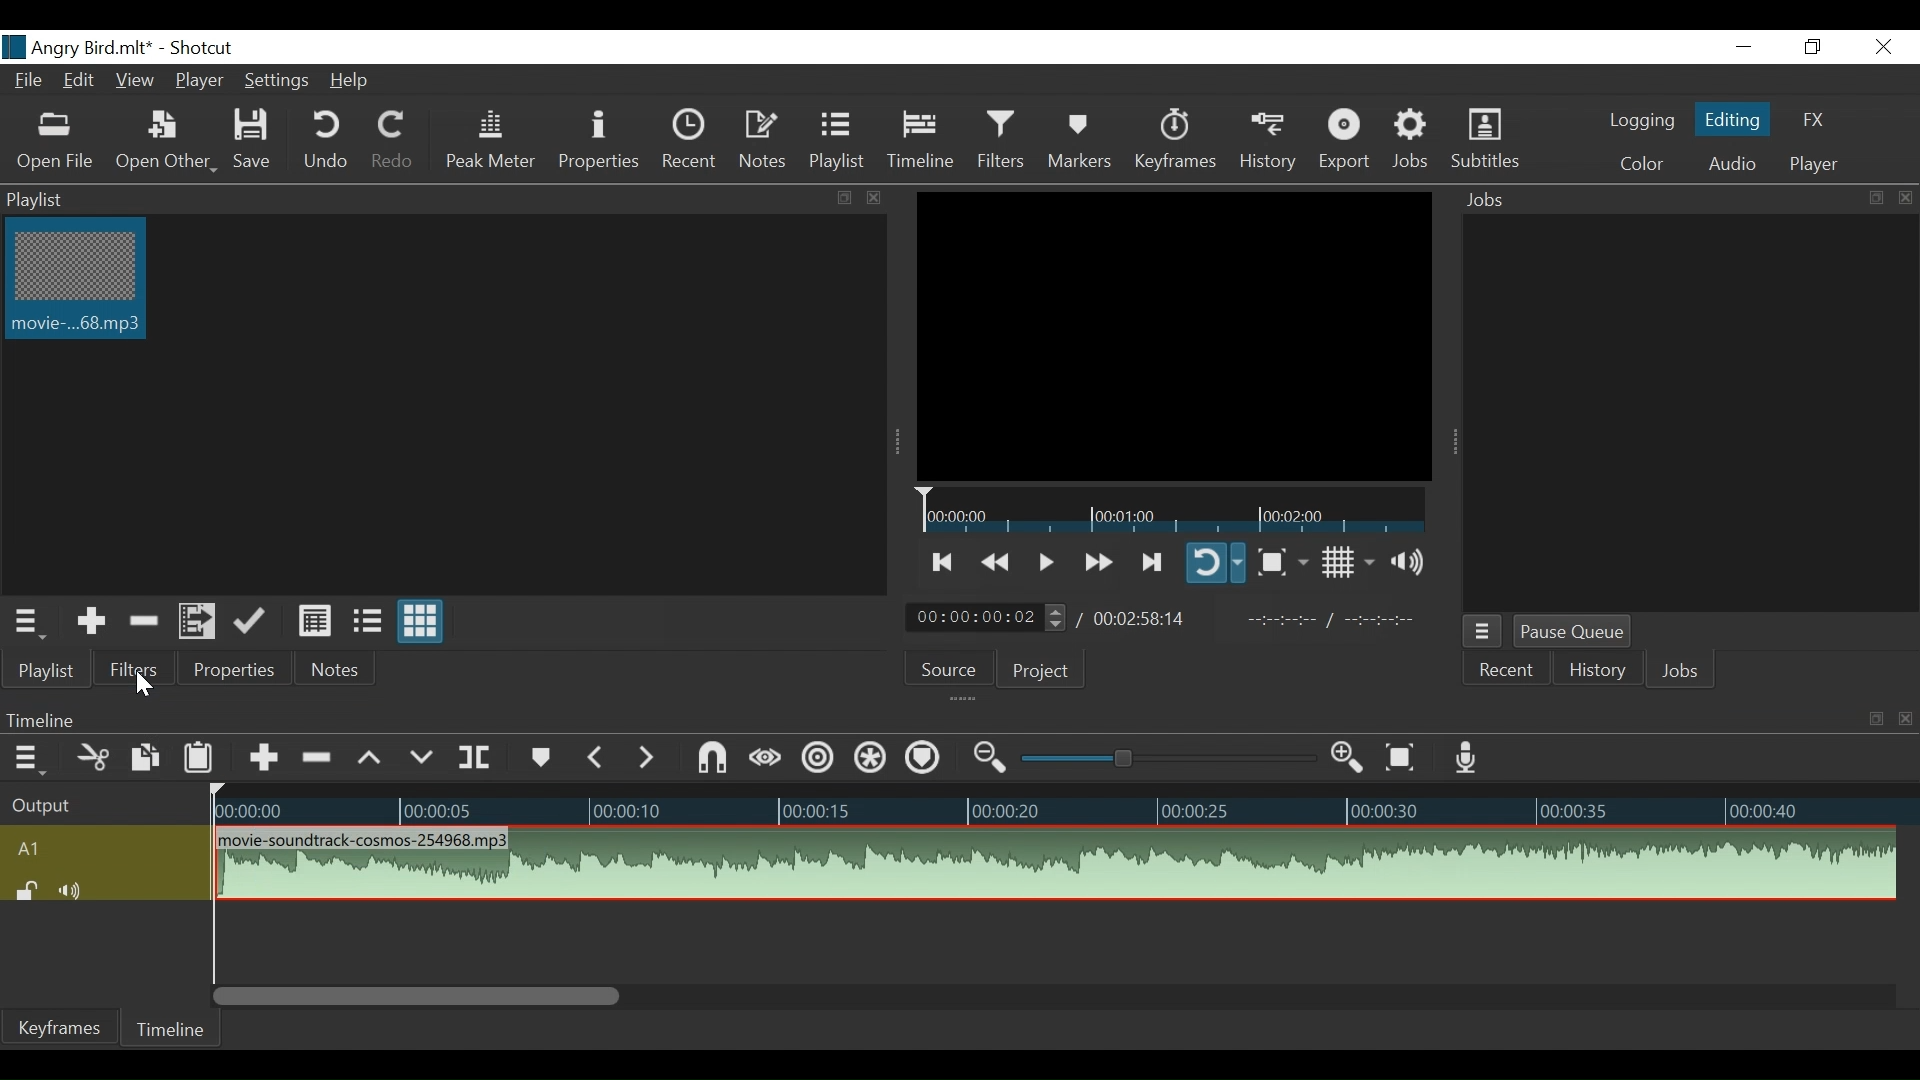 The height and width of the screenshot is (1080, 1920). What do you see at coordinates (1874, 720) in the screenshot?
I see `resize` at bounding box center [1874, 720].